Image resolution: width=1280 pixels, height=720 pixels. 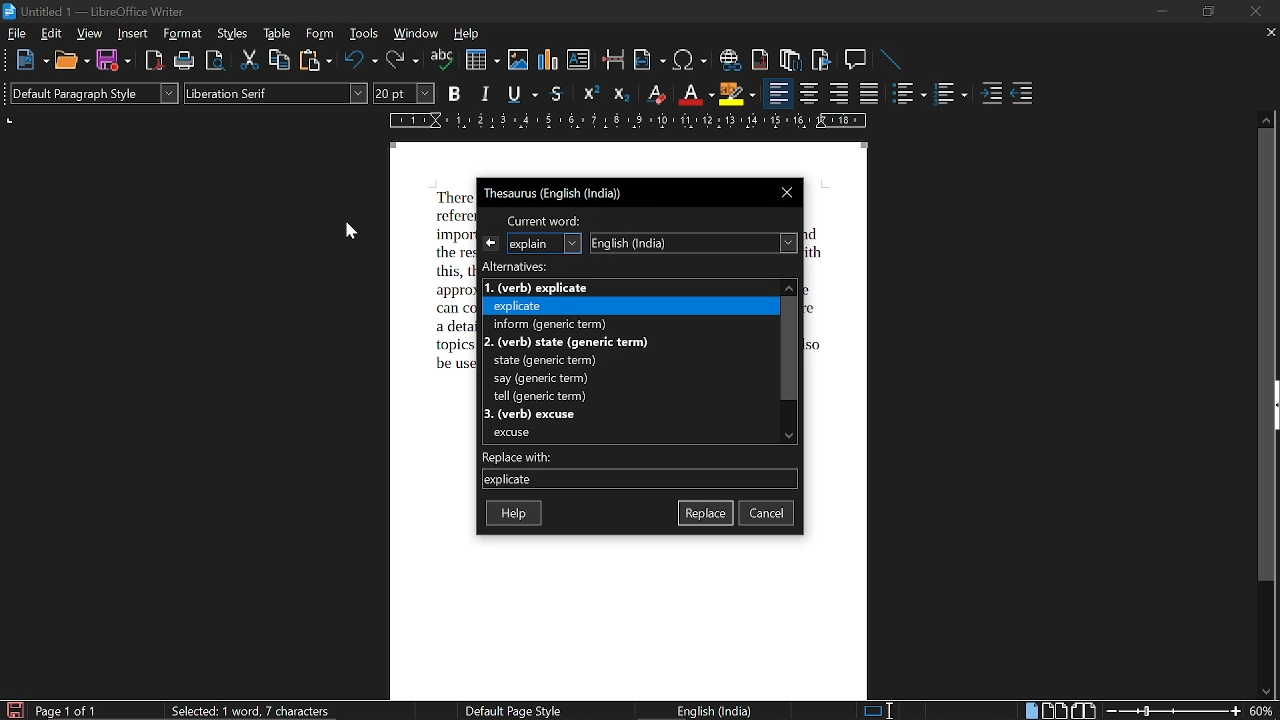 What do you see at coordinates (1270, 357) in the screenshot?
I see `vertical scrollbar` at bounding box center [1270, 357].